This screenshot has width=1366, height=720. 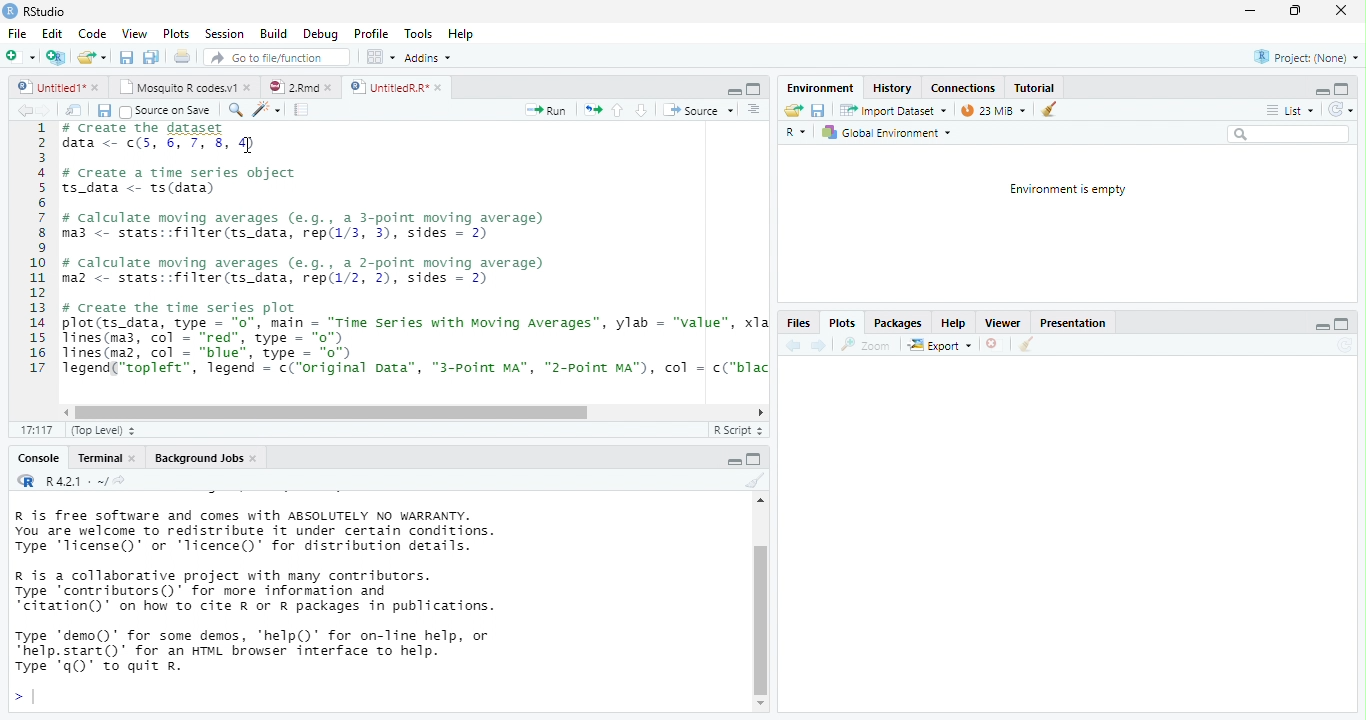 What do you see at coordinates (92, 58) in the screenshot?
I see `open an existing file` at bounding box center [92, 58].